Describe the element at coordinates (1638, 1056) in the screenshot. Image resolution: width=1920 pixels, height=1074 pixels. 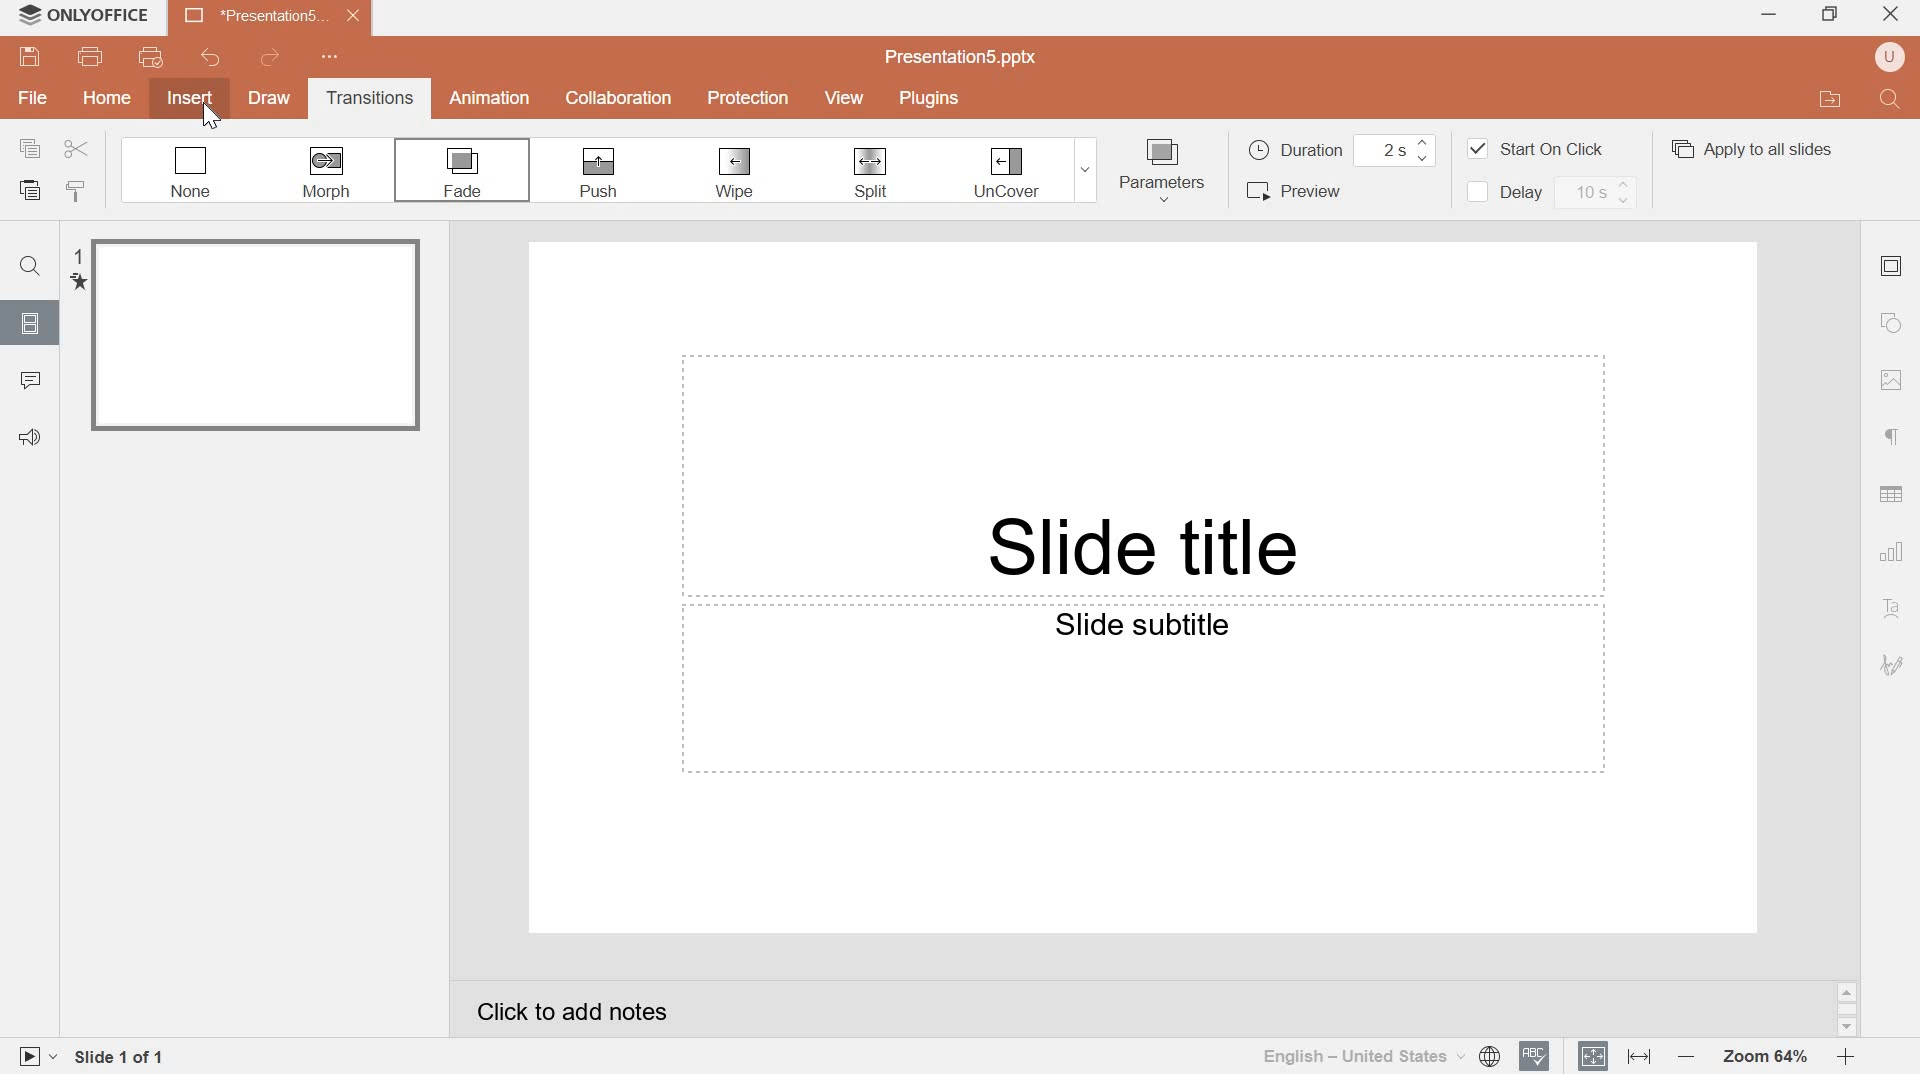
I see `Fit to width` at that location.